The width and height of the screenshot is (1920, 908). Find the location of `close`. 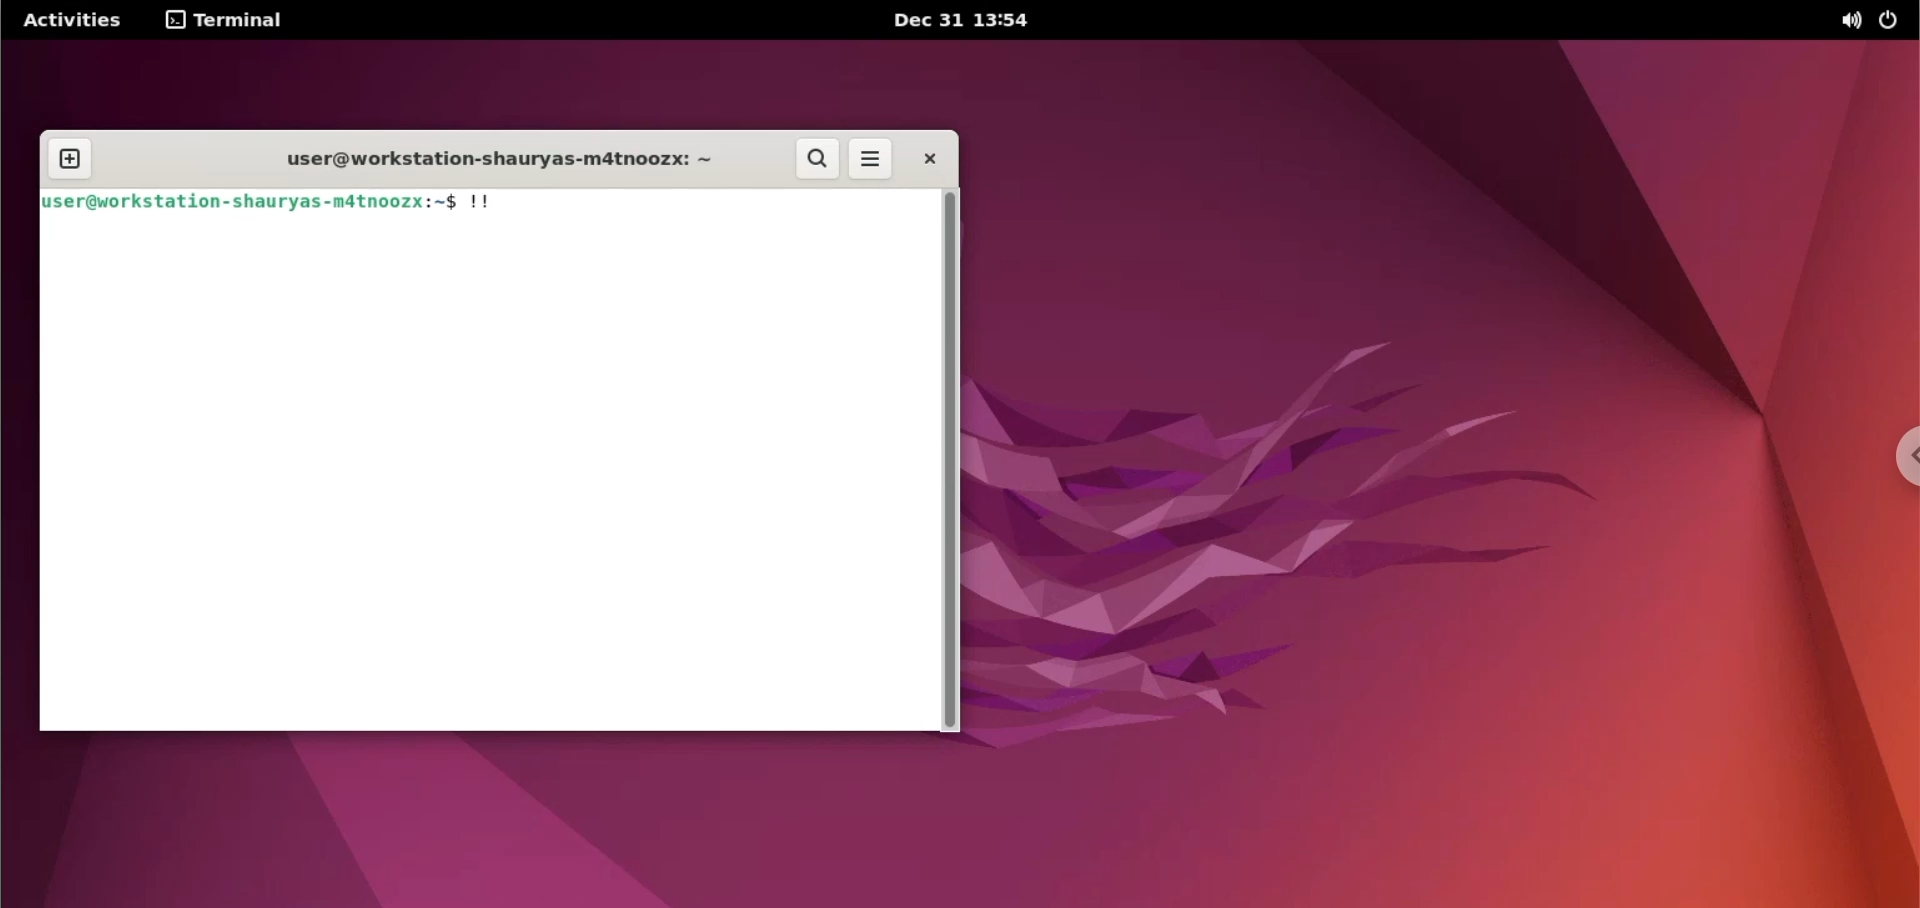

close is located at coordinates (925, 160).